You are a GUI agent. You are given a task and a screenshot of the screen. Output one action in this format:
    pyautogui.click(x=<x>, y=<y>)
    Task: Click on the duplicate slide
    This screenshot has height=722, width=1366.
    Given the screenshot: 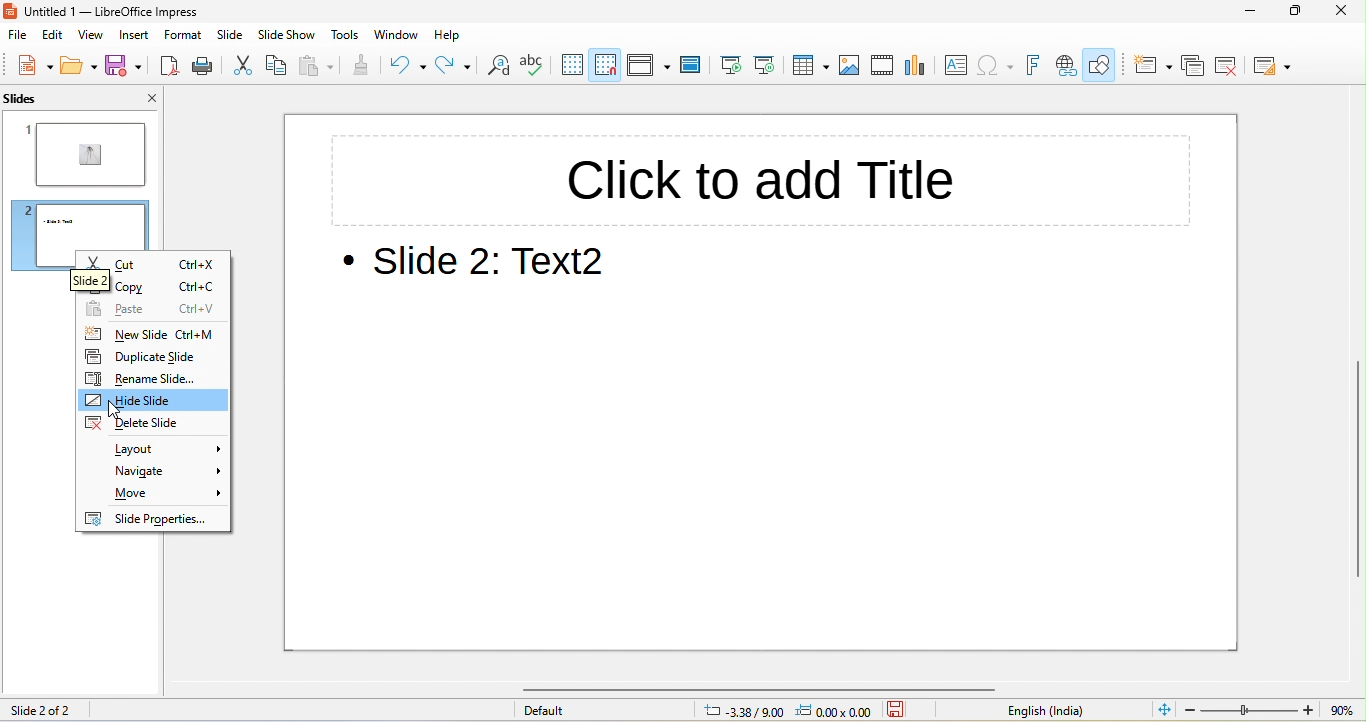 What is the action you would take?
    pyautogui.click(x=1193, y=65)
    